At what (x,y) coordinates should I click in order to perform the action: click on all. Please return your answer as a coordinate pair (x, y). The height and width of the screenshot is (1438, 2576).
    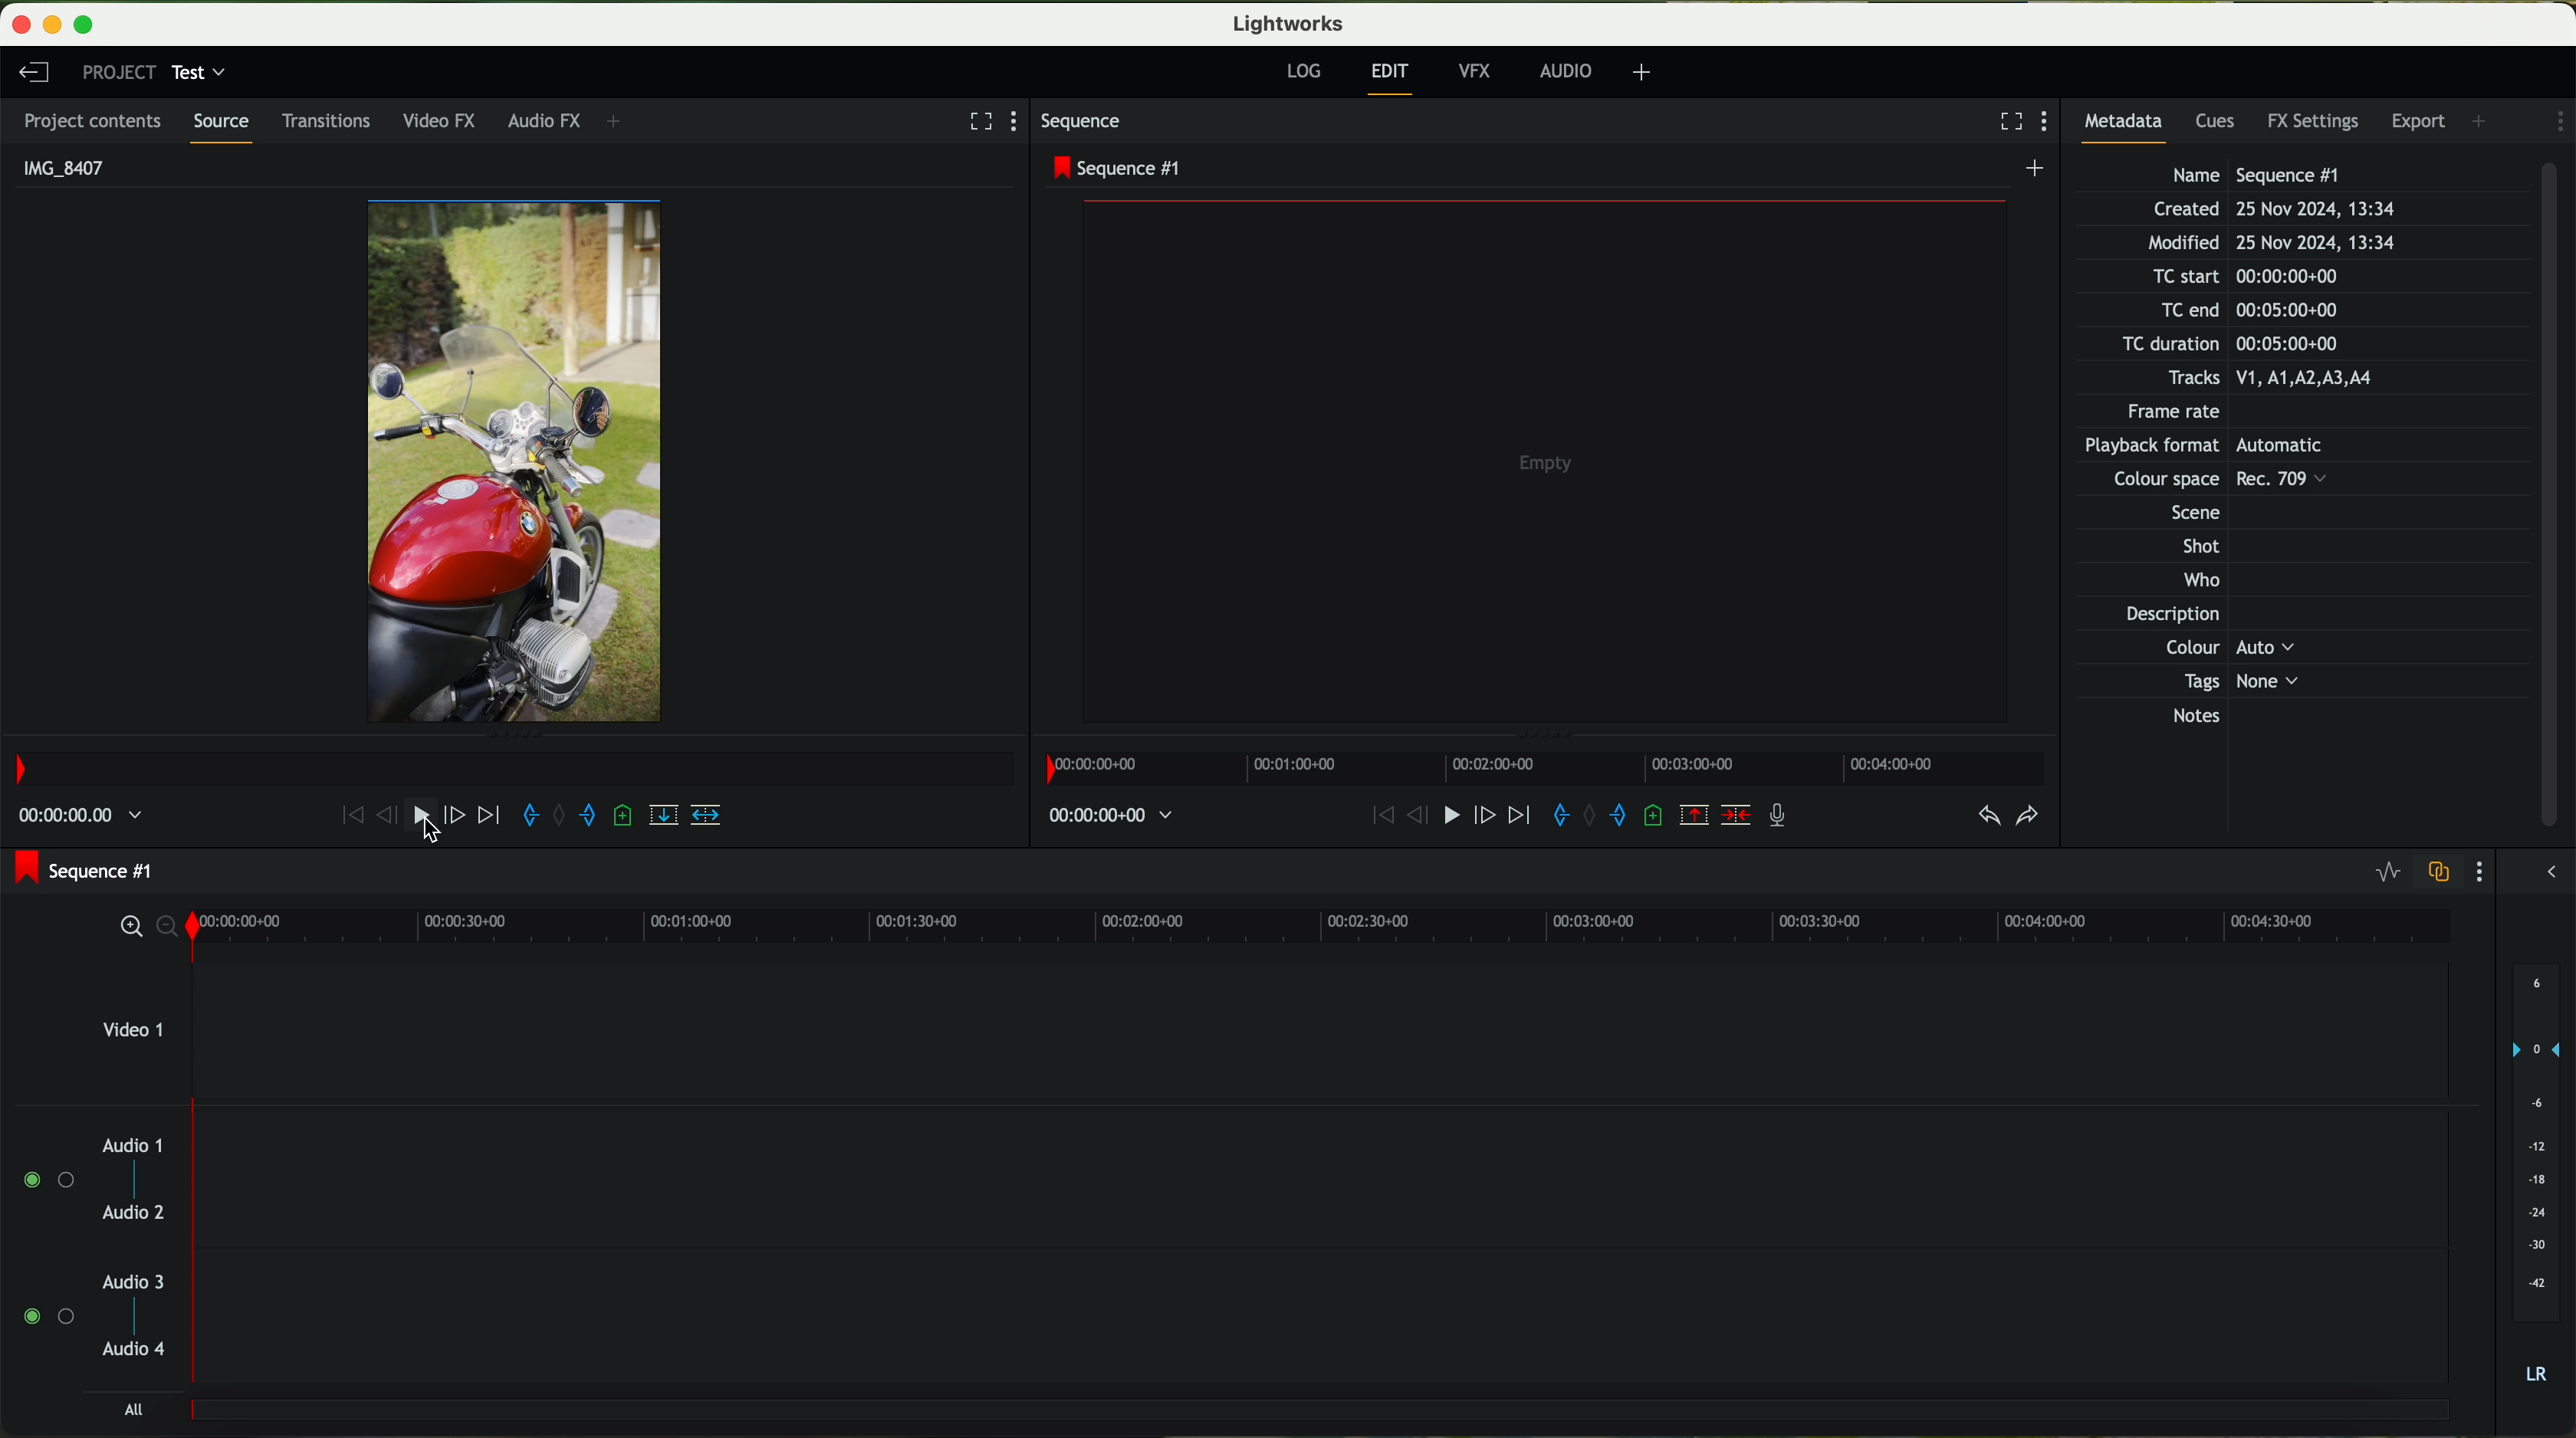
    Looking at the image, I should click on (137, 1411).